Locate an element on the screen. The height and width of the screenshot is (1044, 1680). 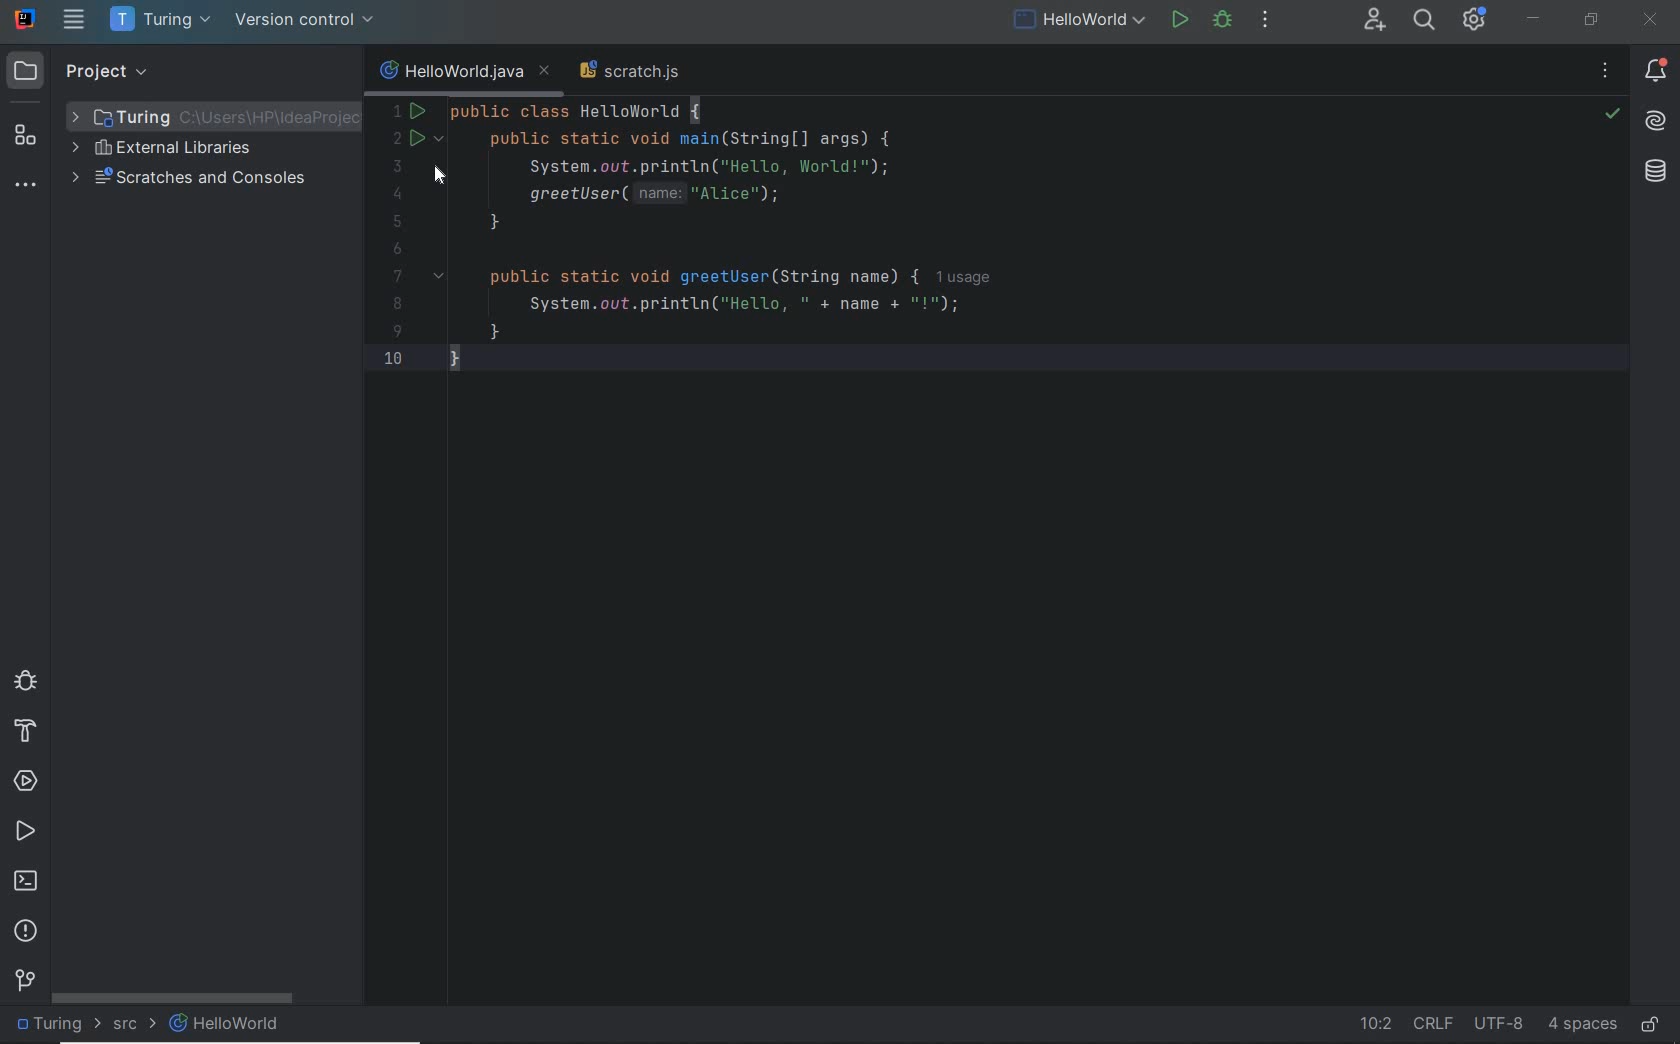
main menu is located at coordinates (76, 22).